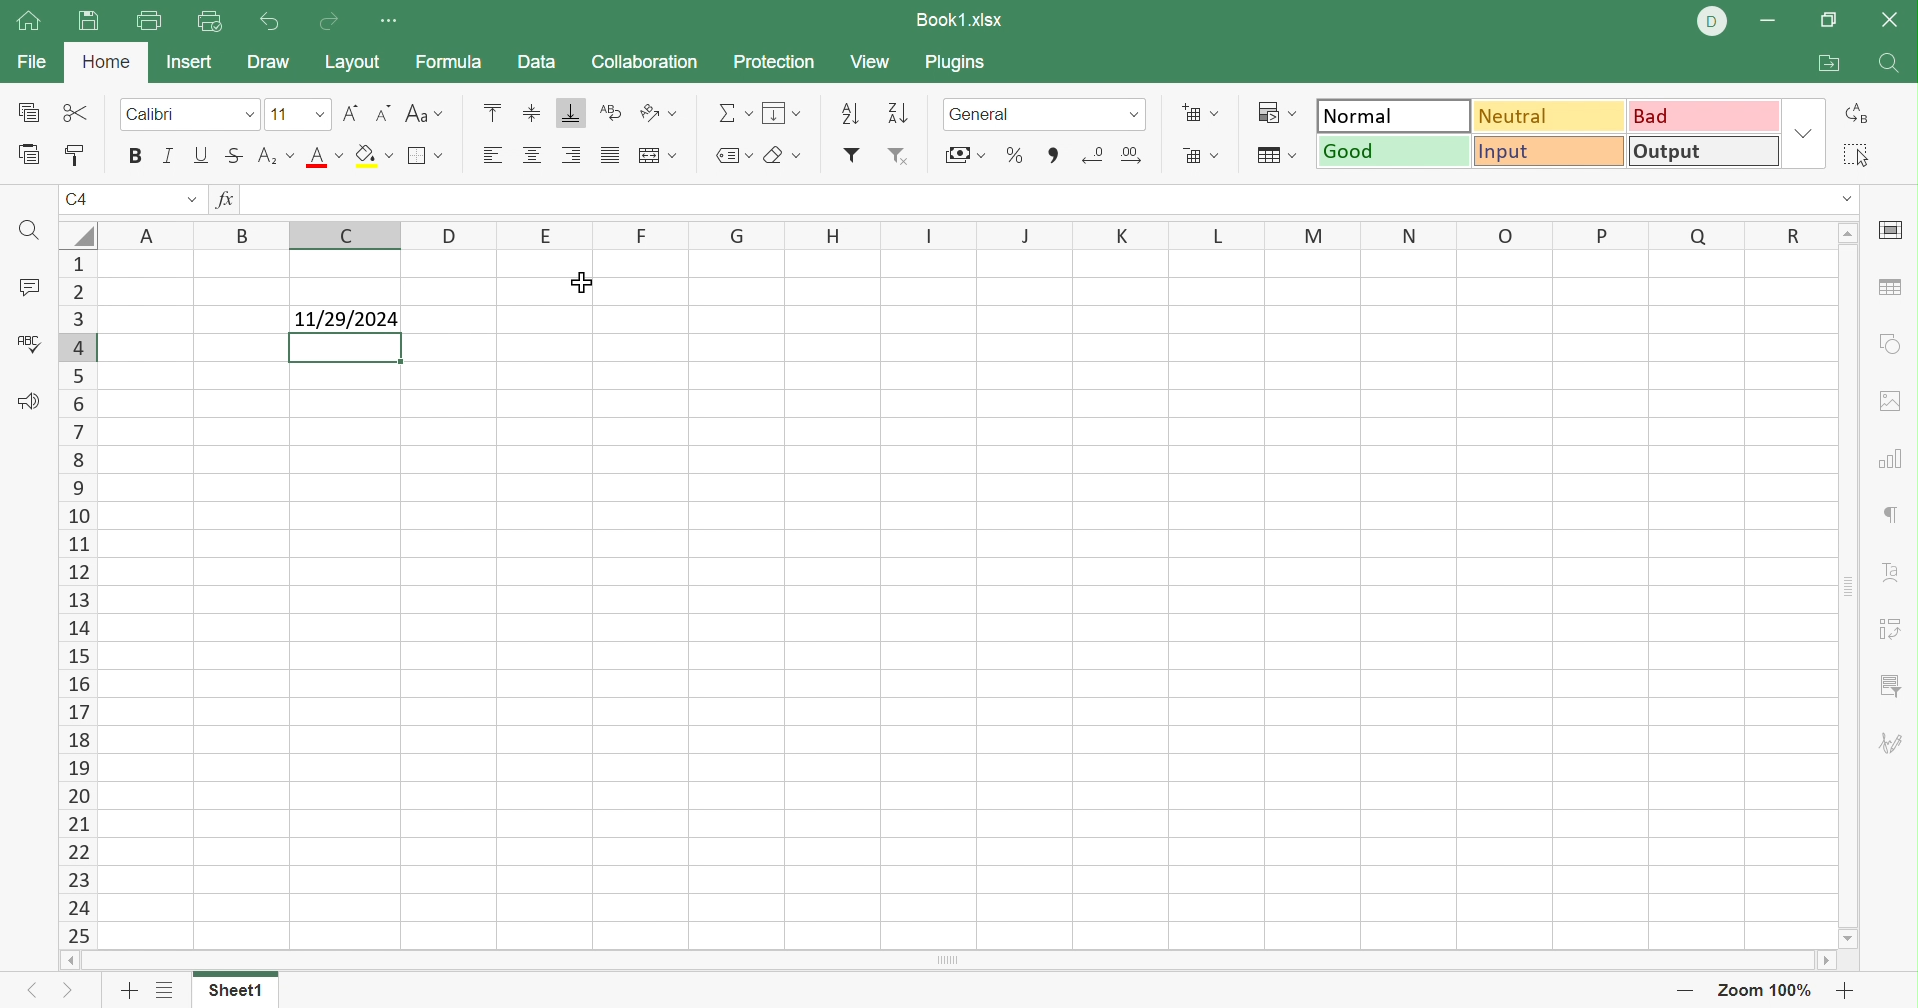 The width and height of the screenshot is (1918, 1008). I want to click on Formula, so click(453, 61).